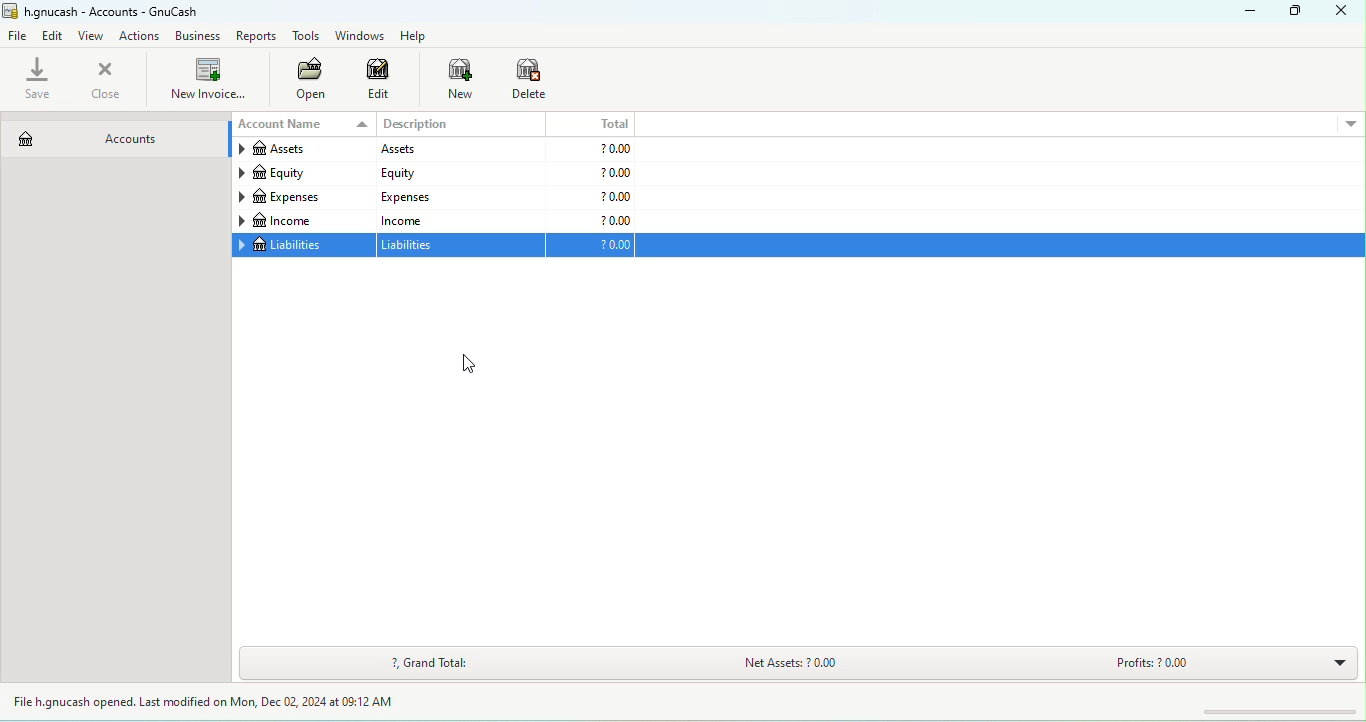 The image size is (1366, 722). What do you see at coordinates (302, 197) in the screenshot?
I see `expenses` at bounding box center [302, 197].